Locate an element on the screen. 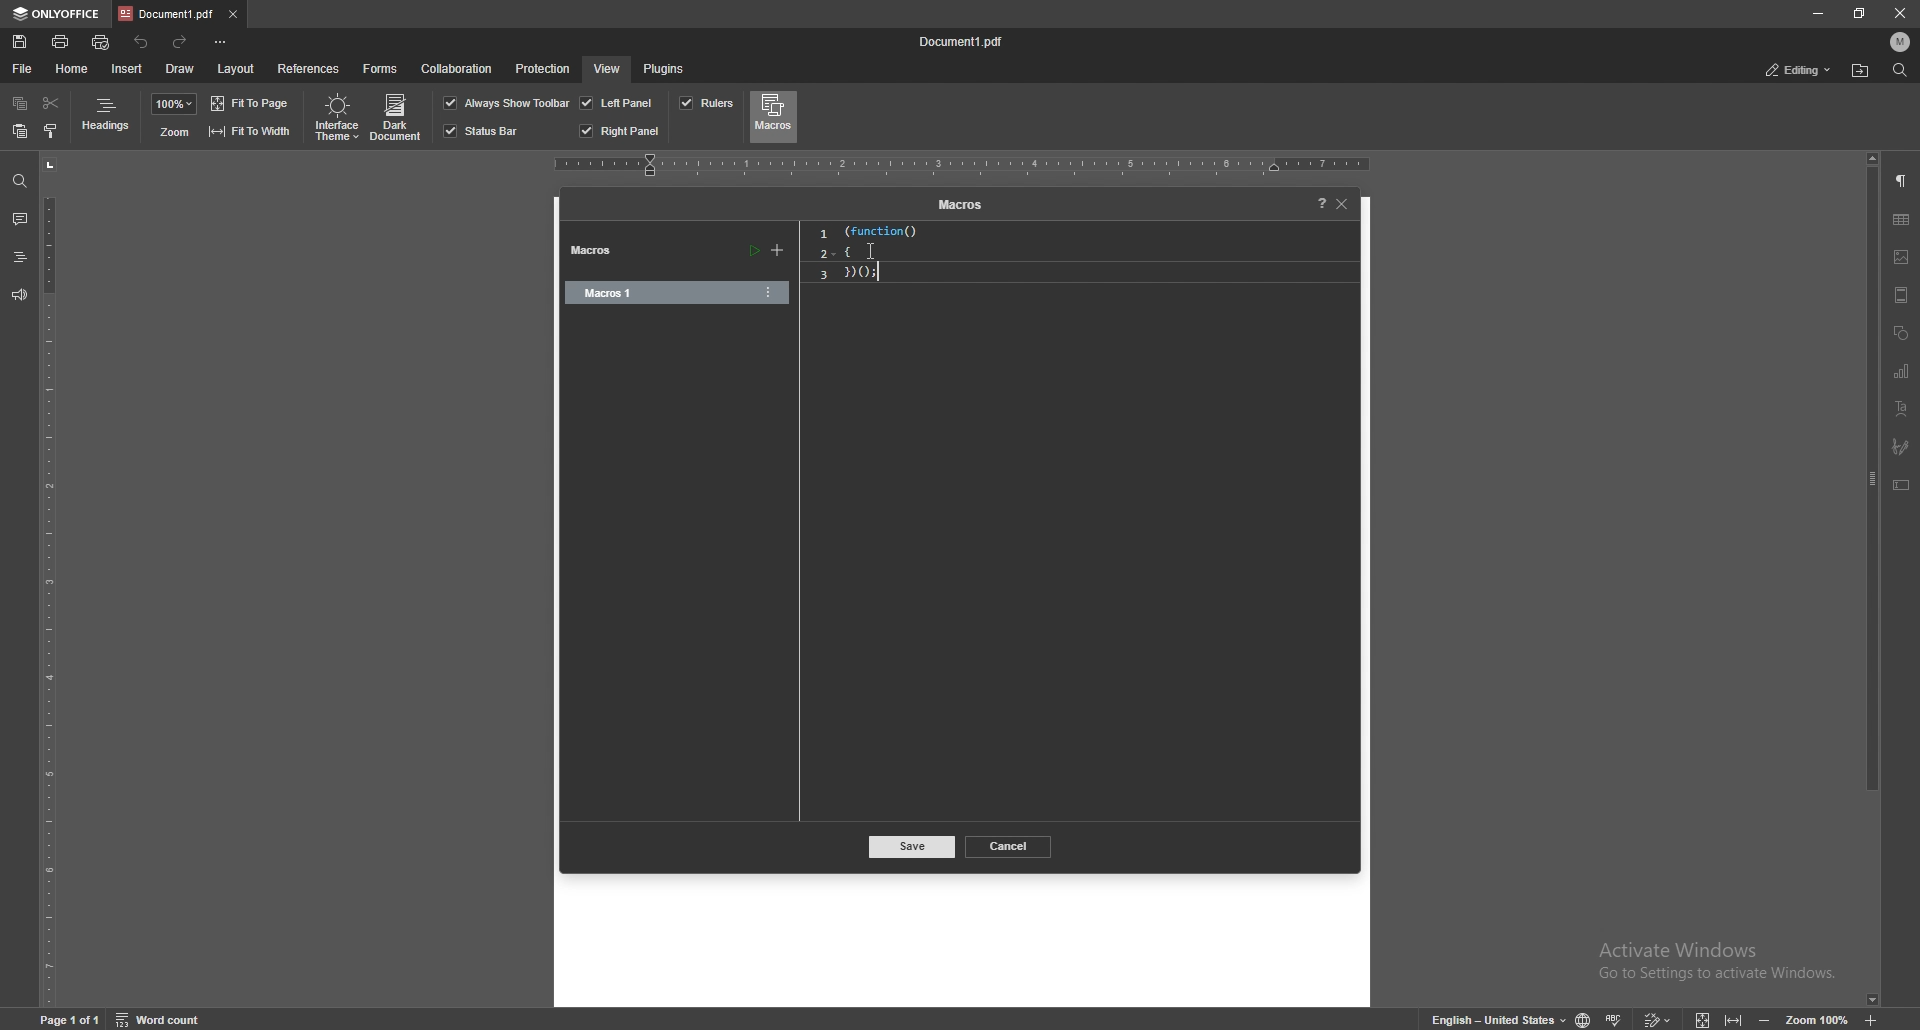 The width and height of the screenshot is (1920, 1030). chart is located at coordinates (1901, 371).